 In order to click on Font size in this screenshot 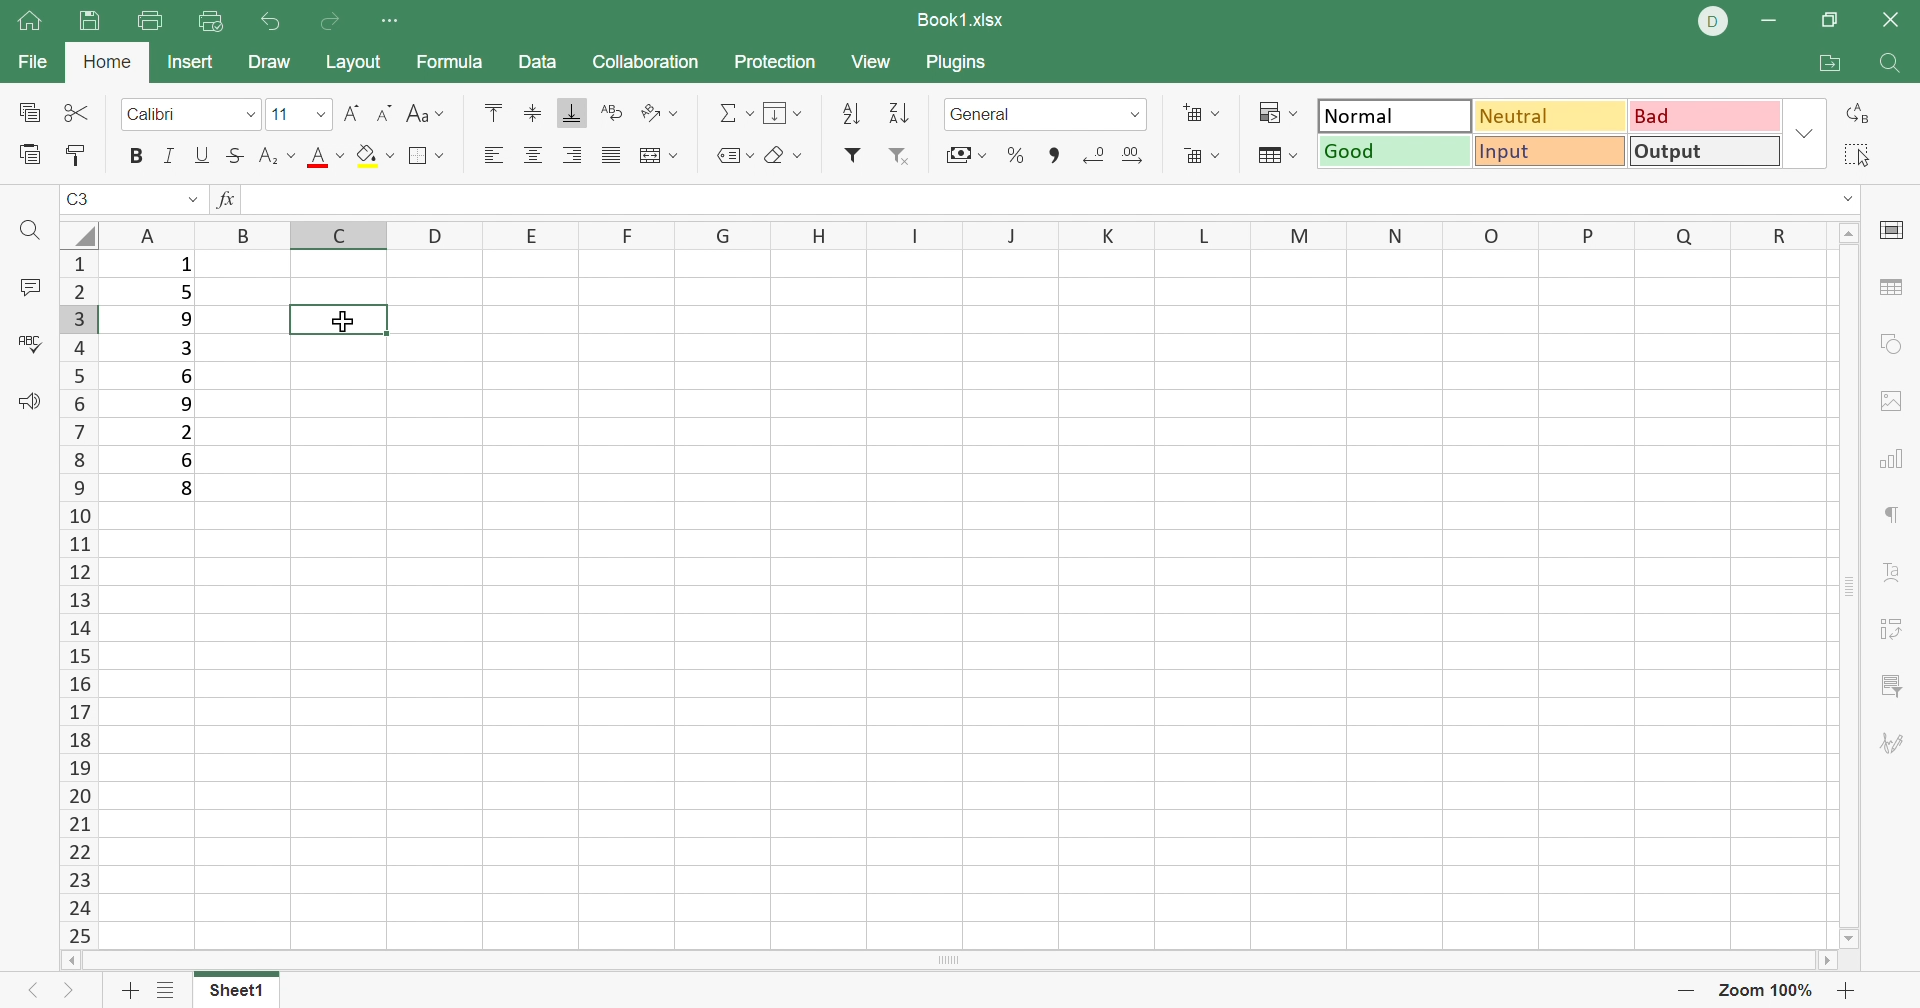, I will do `click(298, 112)`.